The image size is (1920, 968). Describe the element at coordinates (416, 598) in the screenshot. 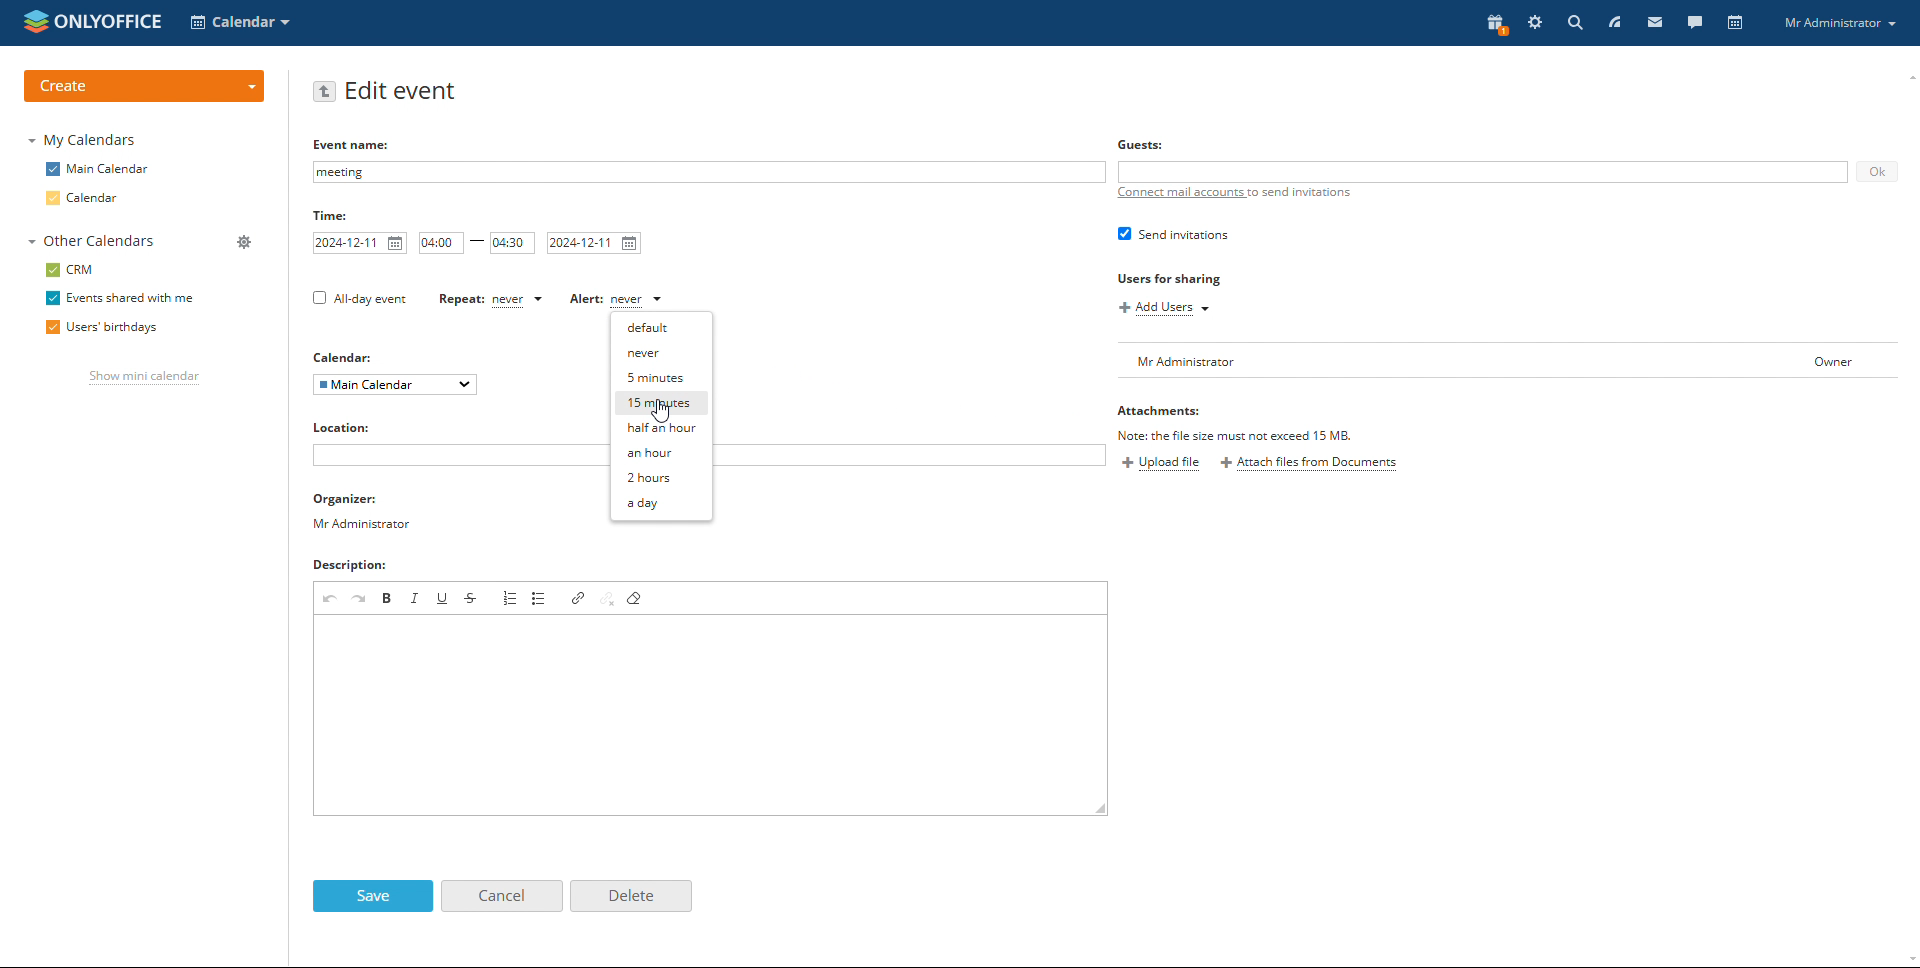

I see `italic` at that location.